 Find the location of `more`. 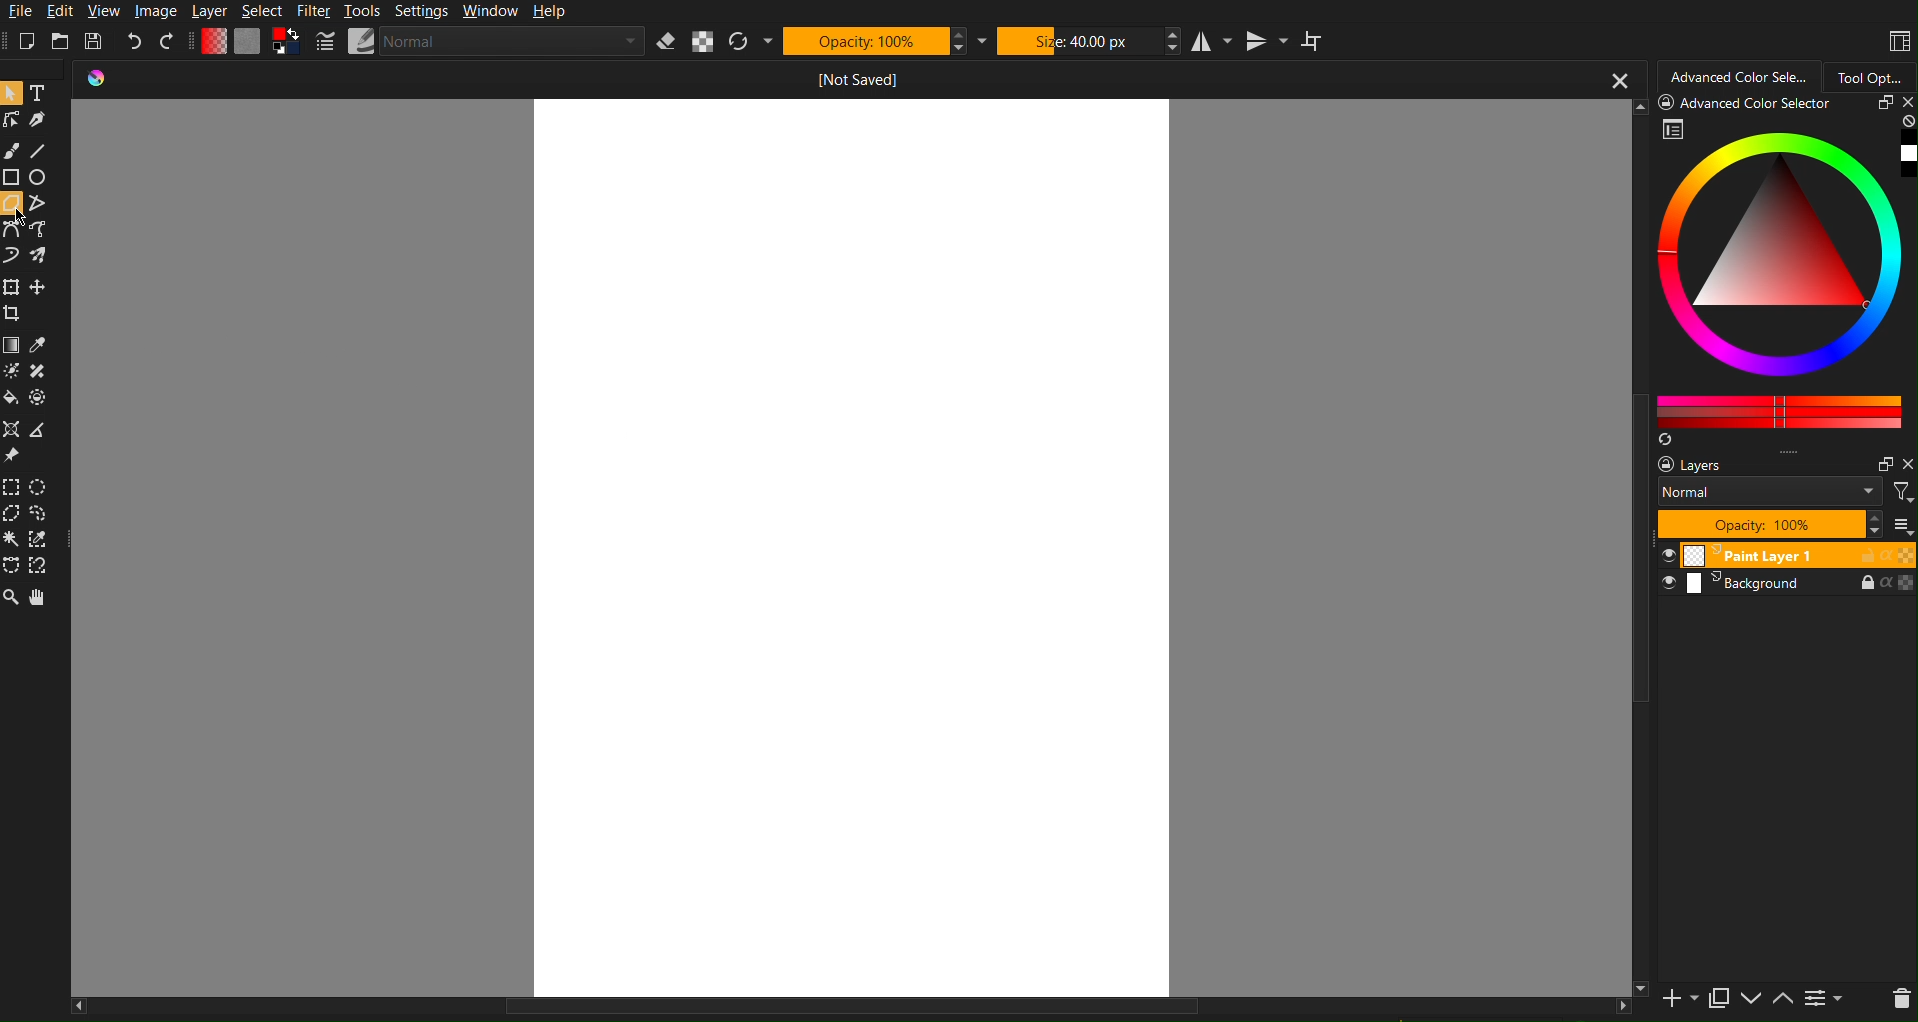

more is located at coordinates (1900, 525).